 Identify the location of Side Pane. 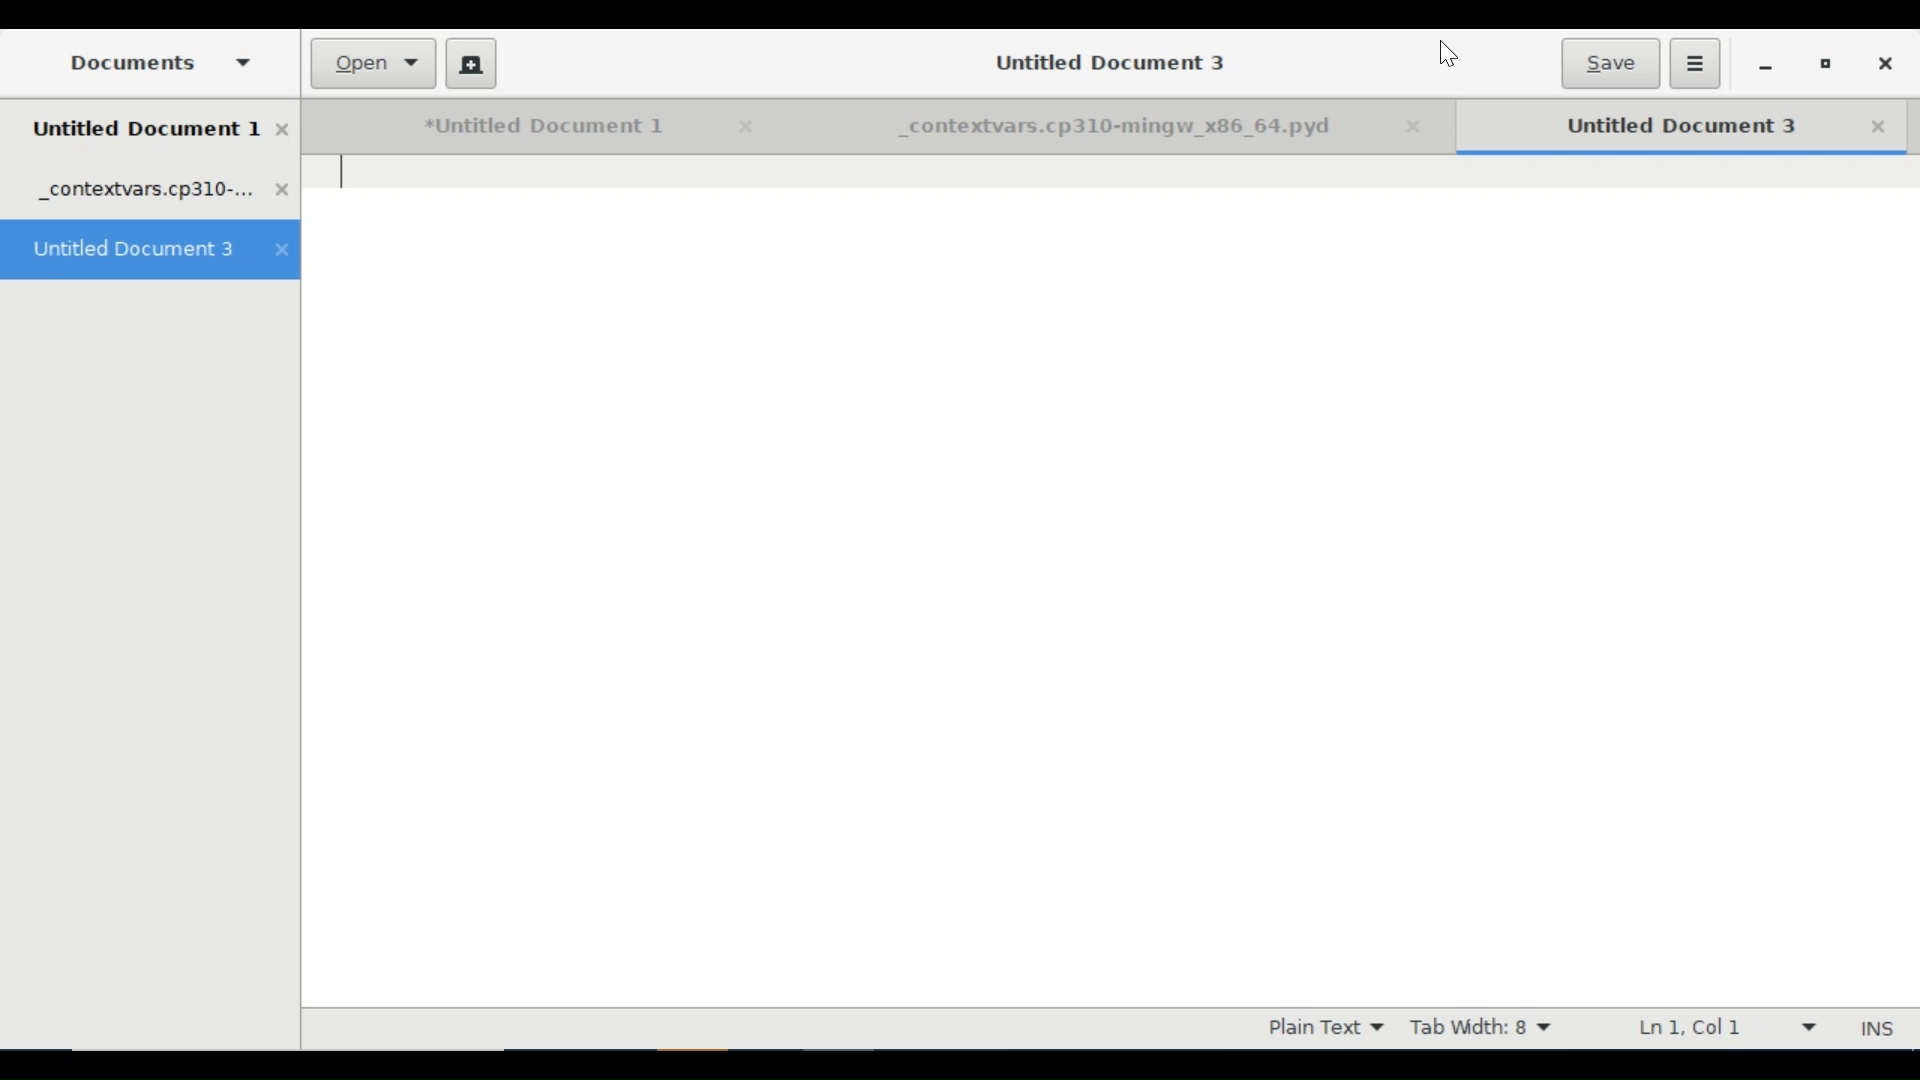
(155, 62).